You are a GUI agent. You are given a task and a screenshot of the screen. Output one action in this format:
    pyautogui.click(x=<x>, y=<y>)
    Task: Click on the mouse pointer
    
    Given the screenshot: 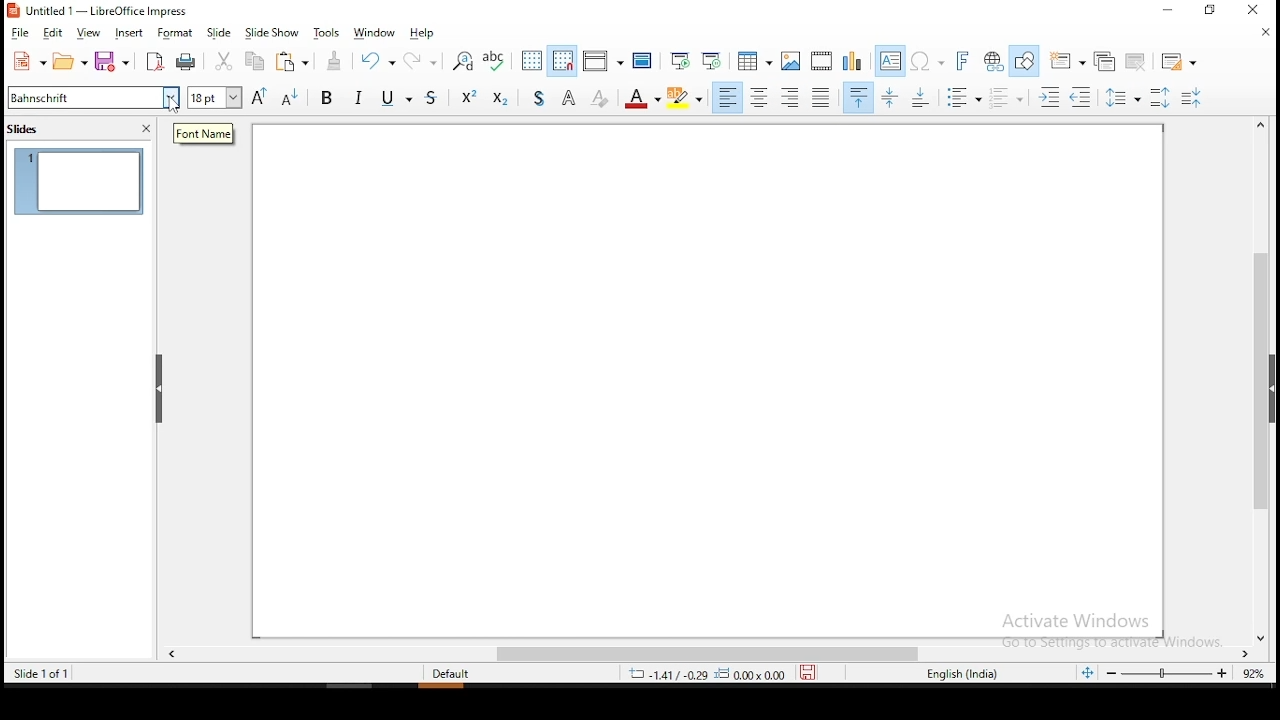 What is the action you would take?
    pyautogui.click(x=175, y=104)
    